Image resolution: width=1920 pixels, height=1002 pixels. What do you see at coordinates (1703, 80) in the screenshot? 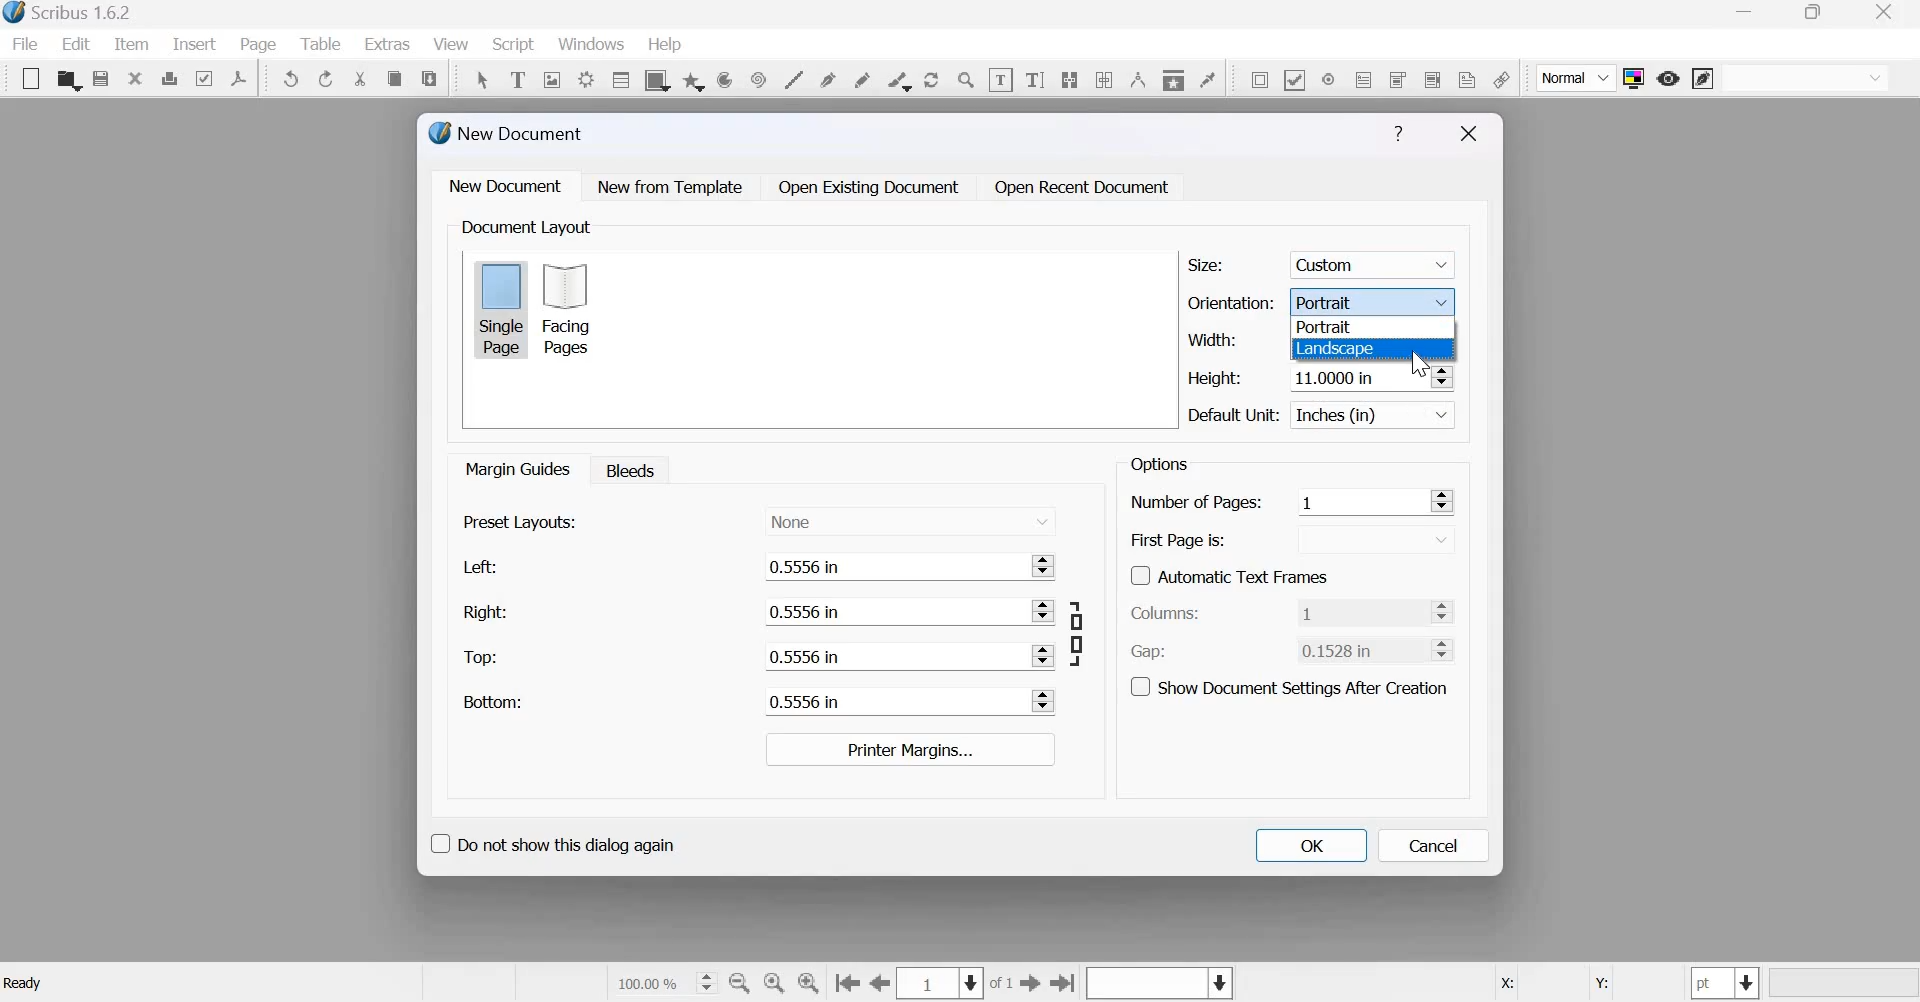
I see `edit in preview mode` at bounding box center [1703, 80].